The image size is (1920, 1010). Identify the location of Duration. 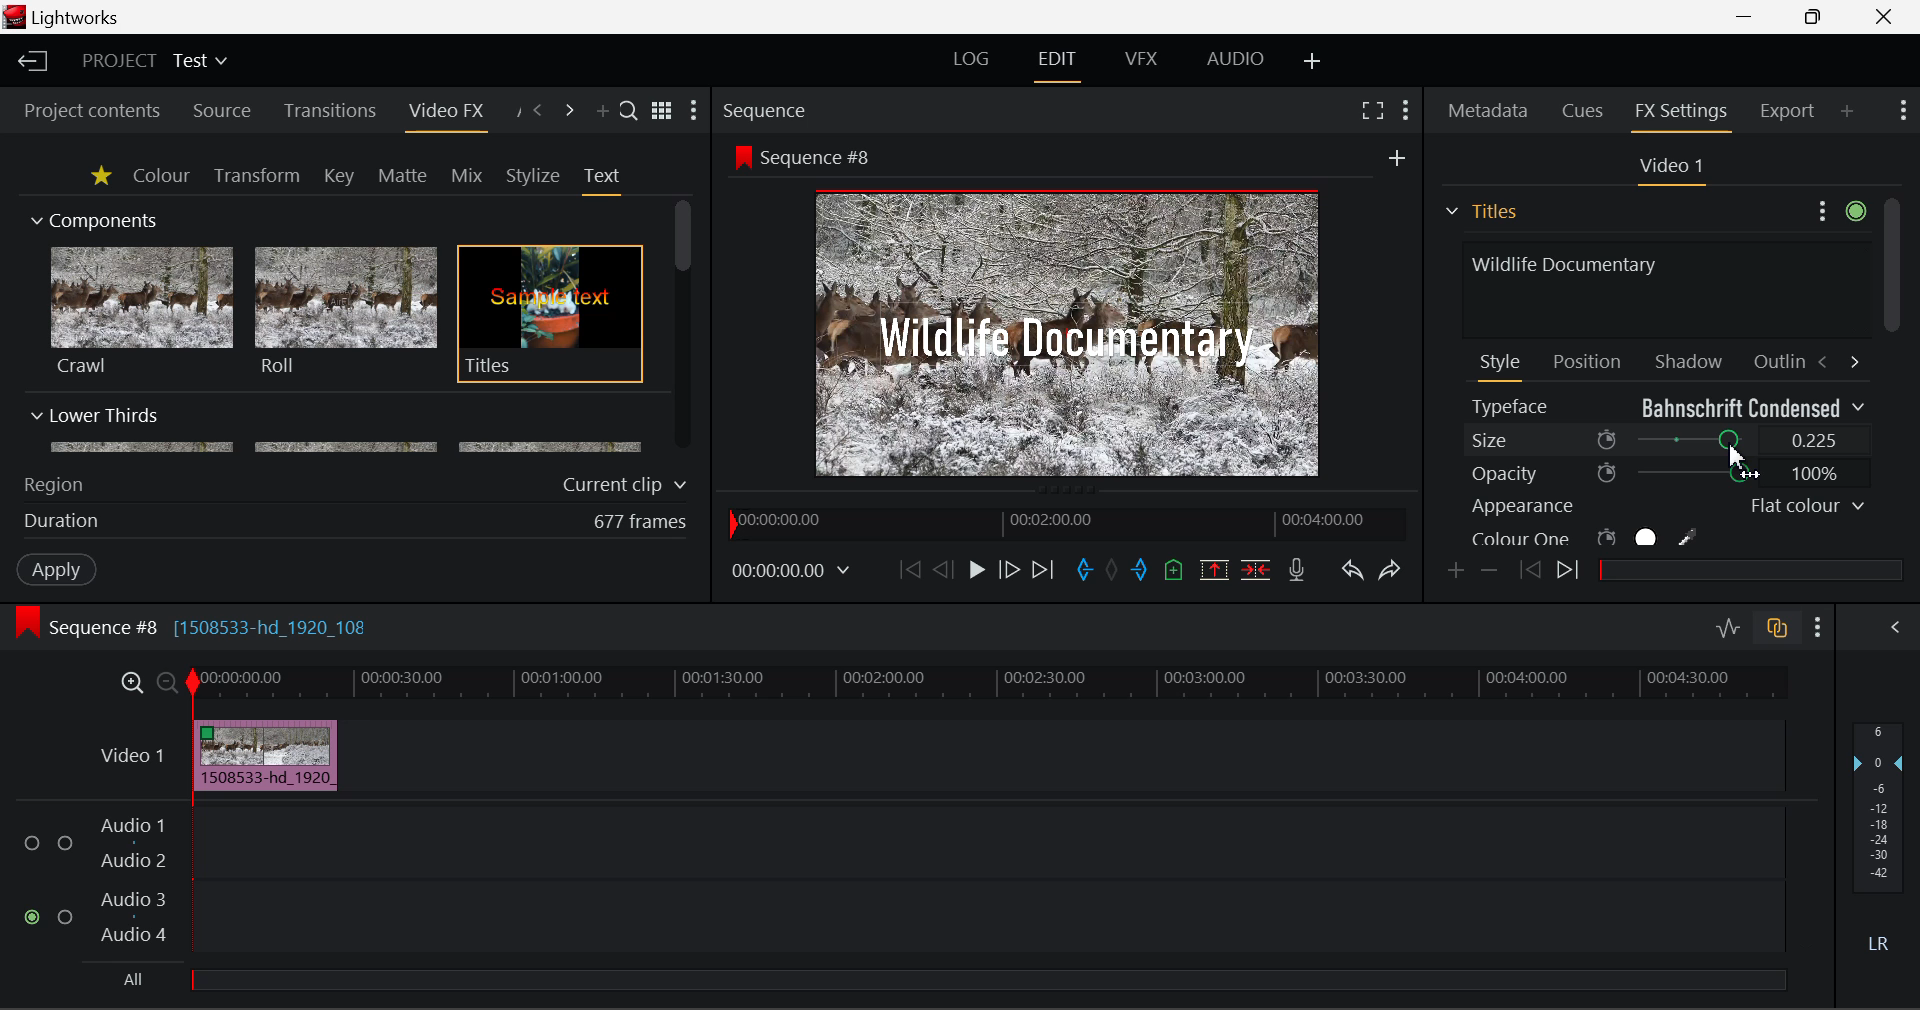
(64, 522).